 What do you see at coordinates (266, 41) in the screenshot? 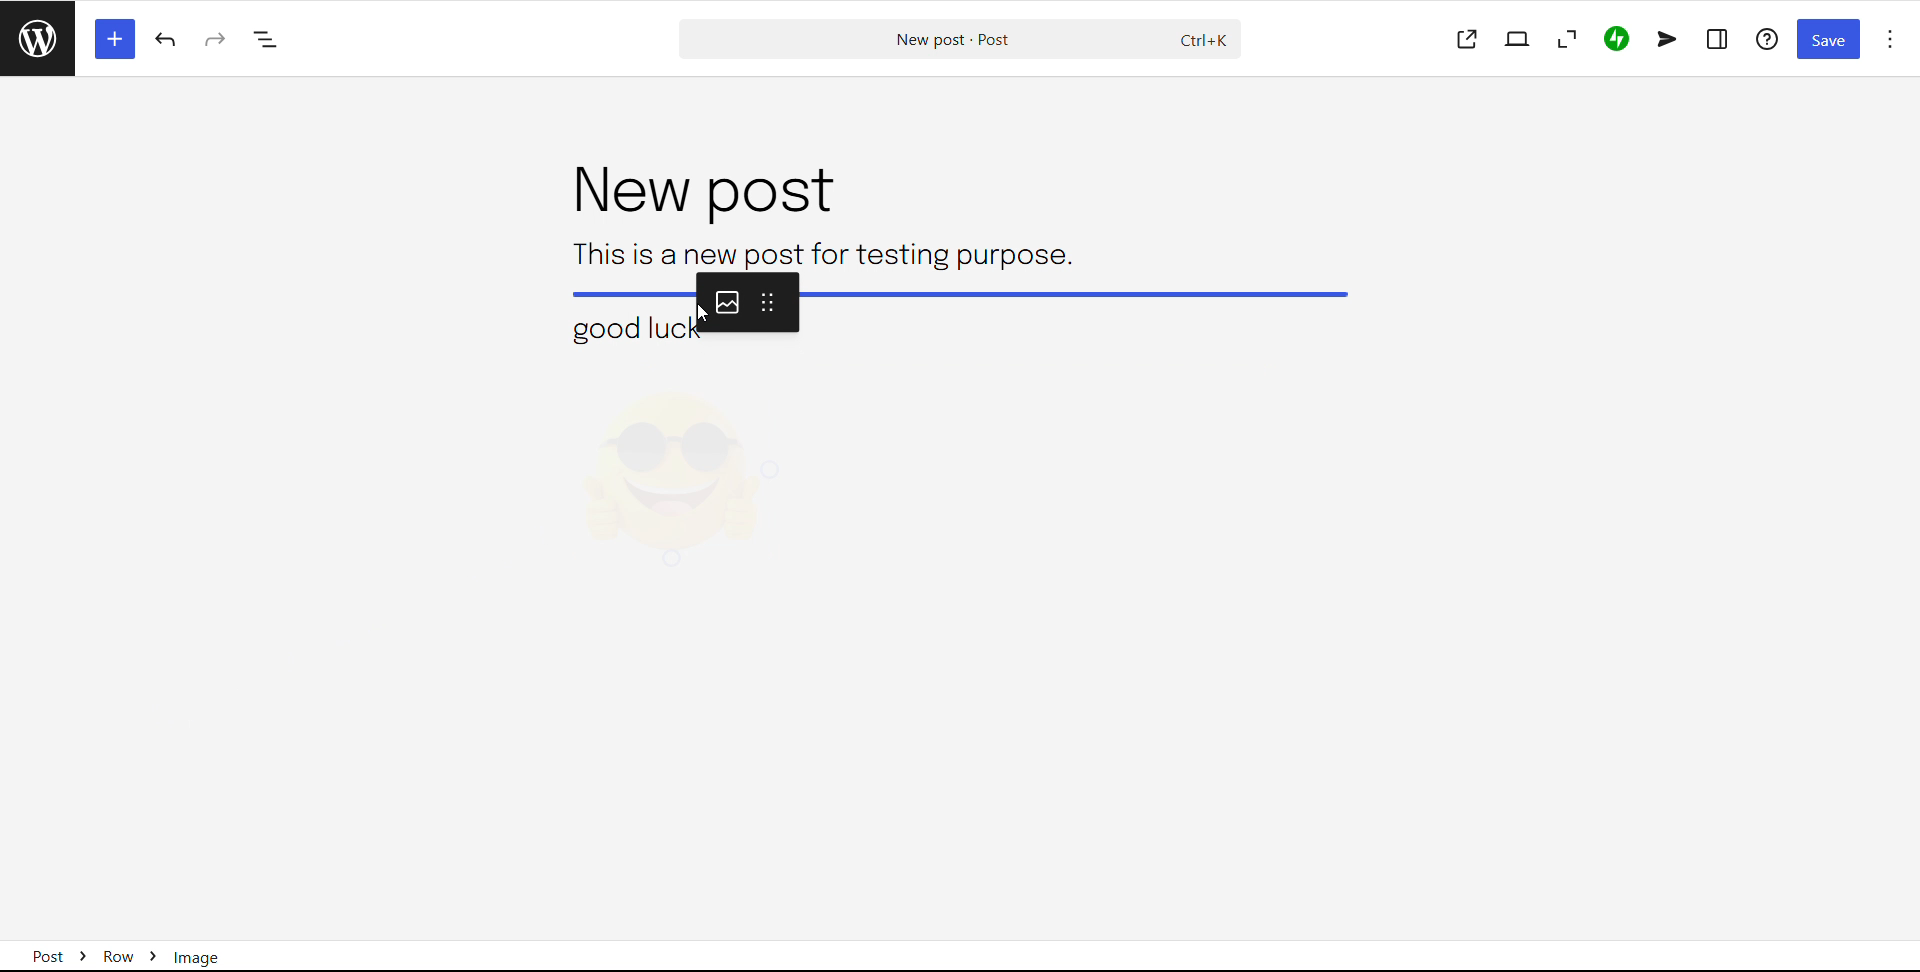
I see `document overview` at bounding box center [266, 41].